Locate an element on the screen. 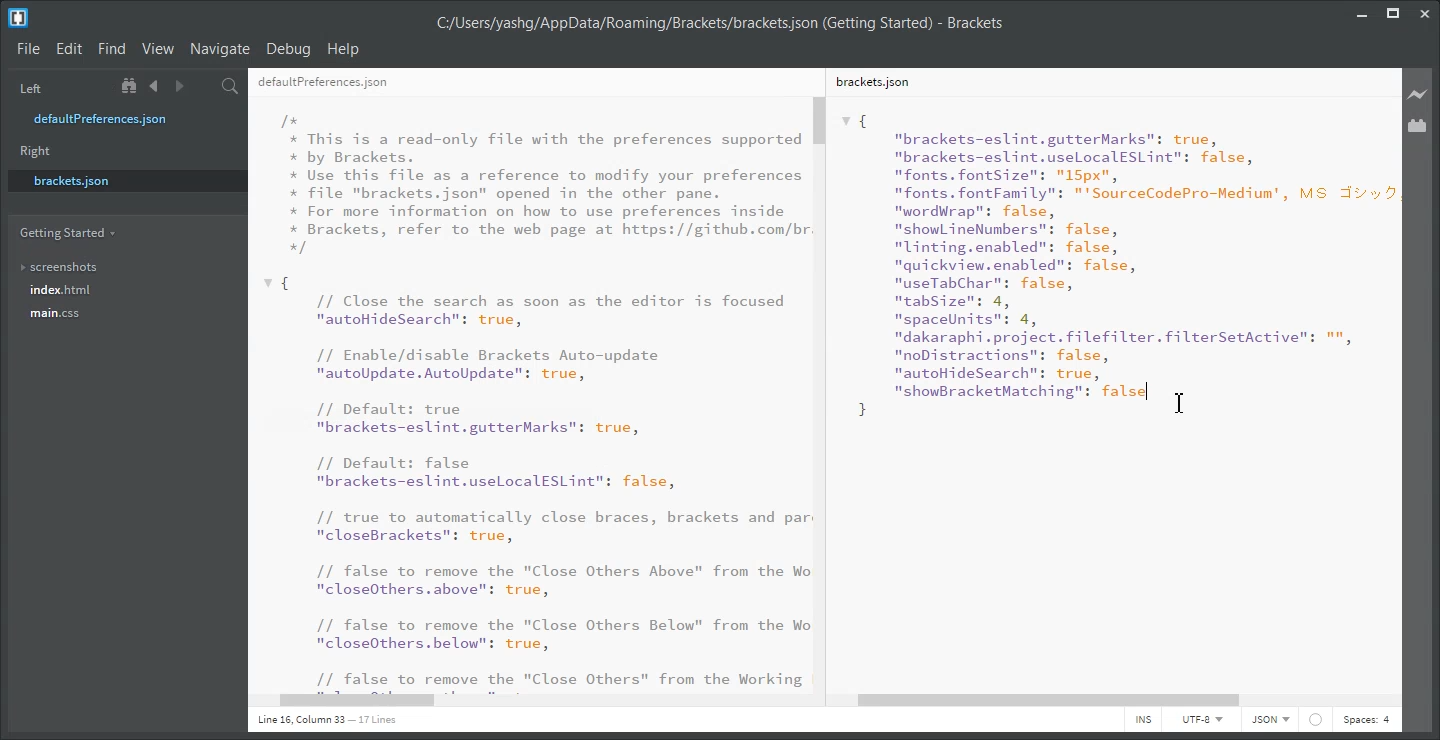  Left is located at coordinates (28, 87).